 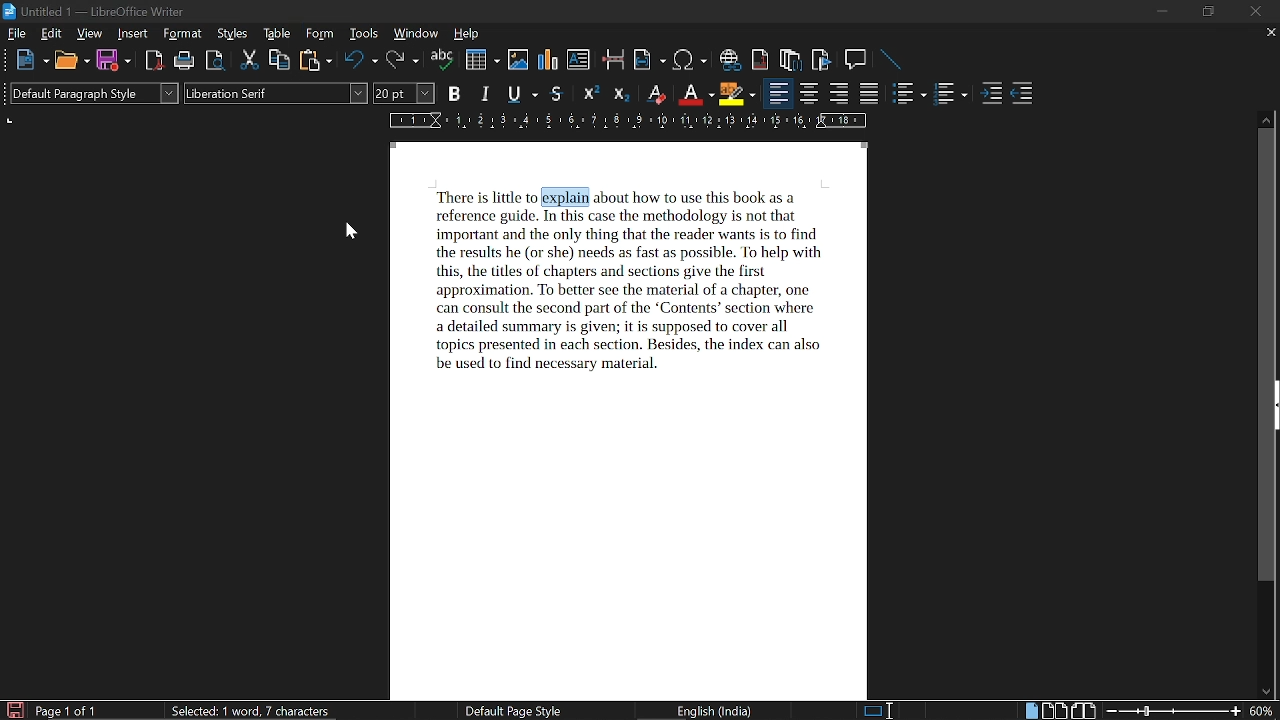 What do you see at coordinates (405, 93) in the screenshot?
I see `font size` at bounding box center [405, 93].